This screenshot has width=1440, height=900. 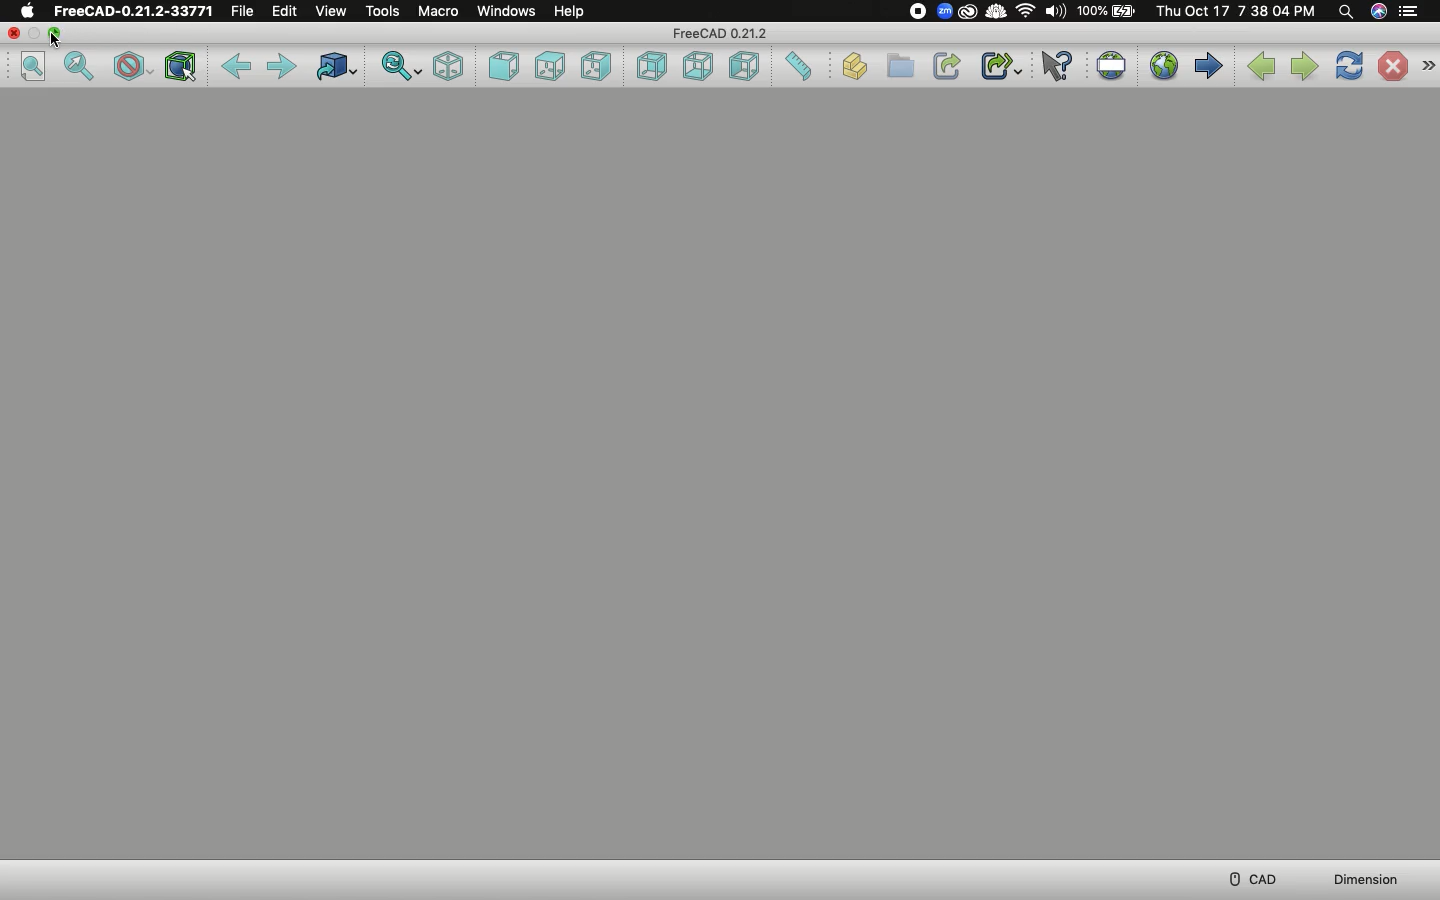 What do you see at coordinates (1259, 69) in the screenshot?
I see `Previous page` at bounding box center [1259, 69].